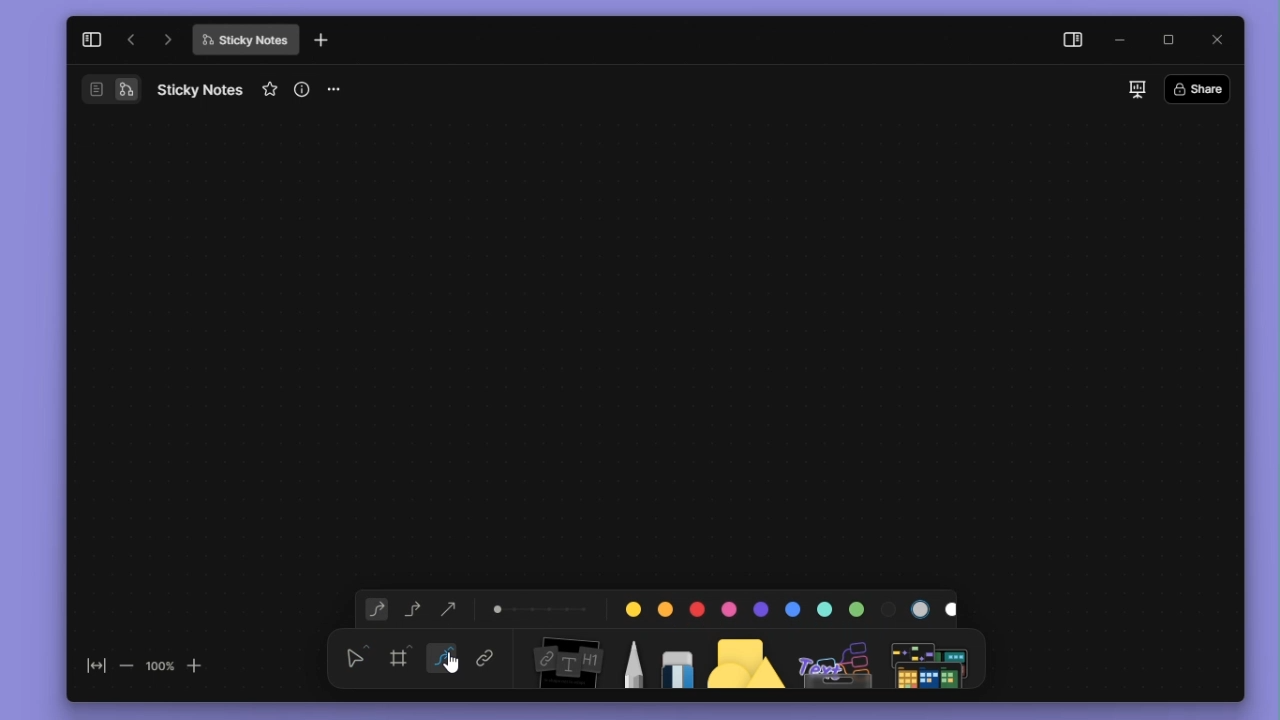 The width and height of the screenshot is (1280, 720). What do you see at coordinates (356, 656) in the screenshot?
I see `select` at bounding box center [356, 656].